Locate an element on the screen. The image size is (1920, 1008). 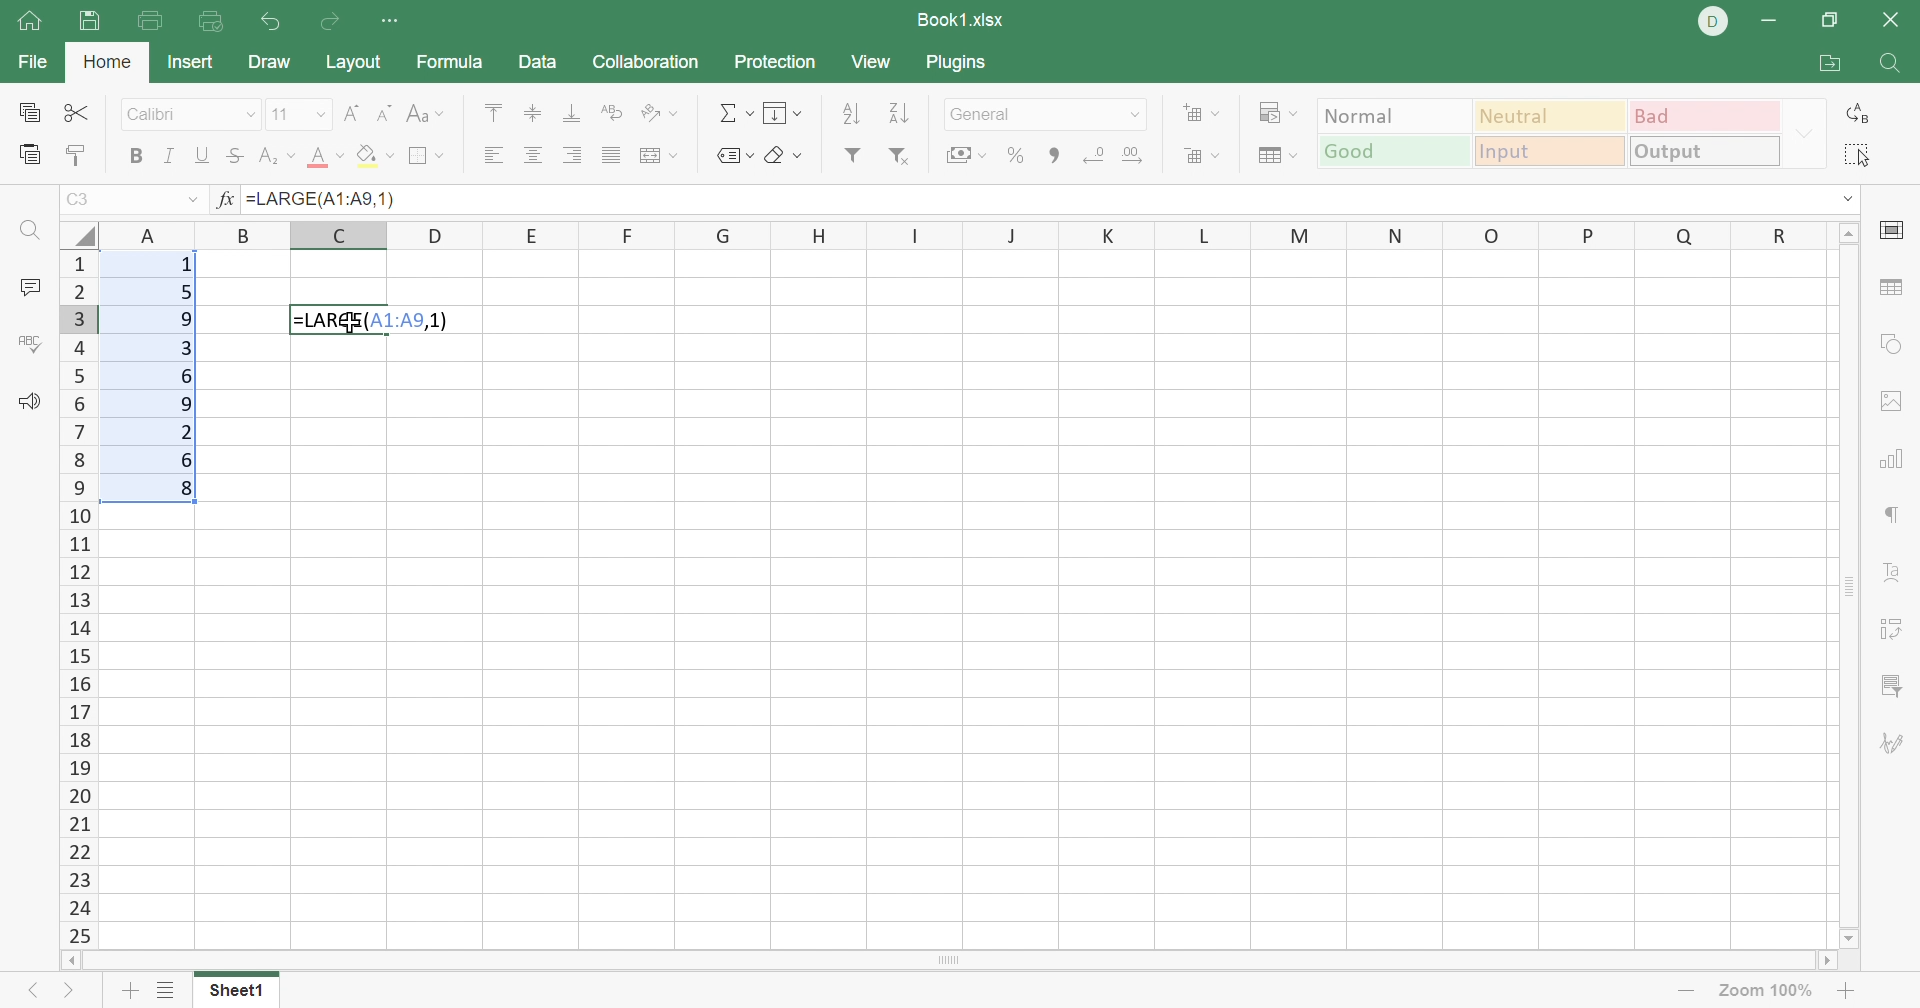
Sheet1 is located at coordinates (241, 994).